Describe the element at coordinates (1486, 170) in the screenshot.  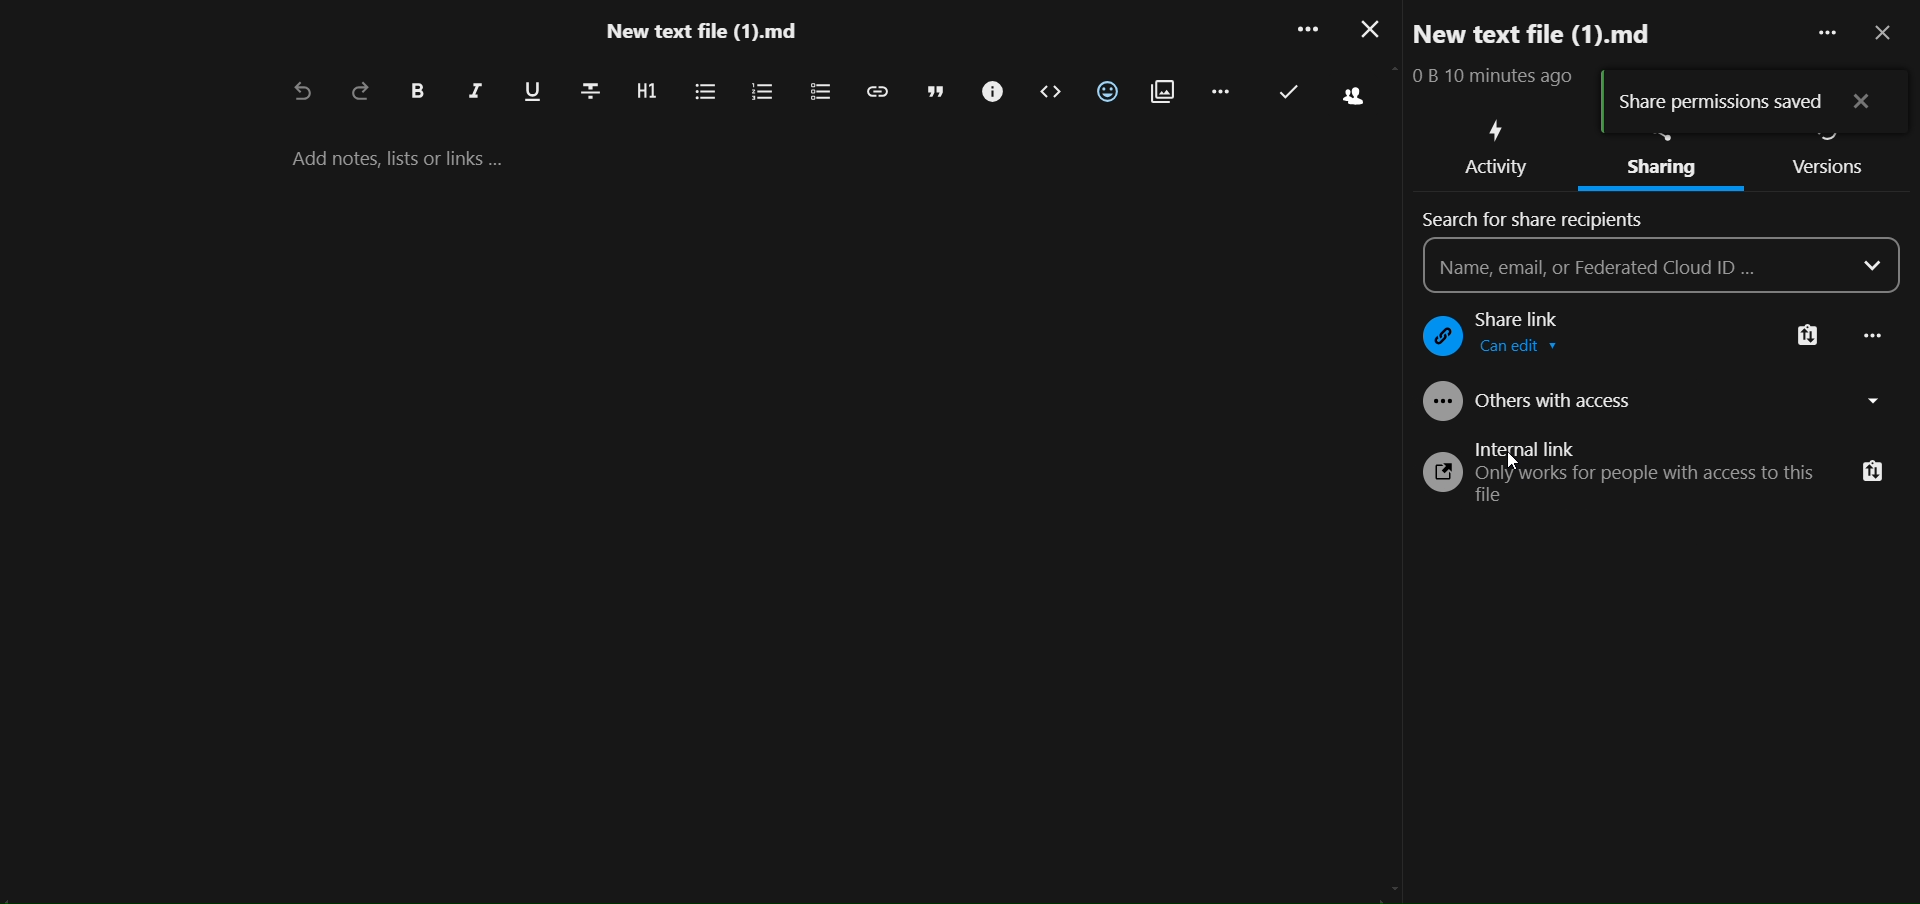
I see `activity` at that location.